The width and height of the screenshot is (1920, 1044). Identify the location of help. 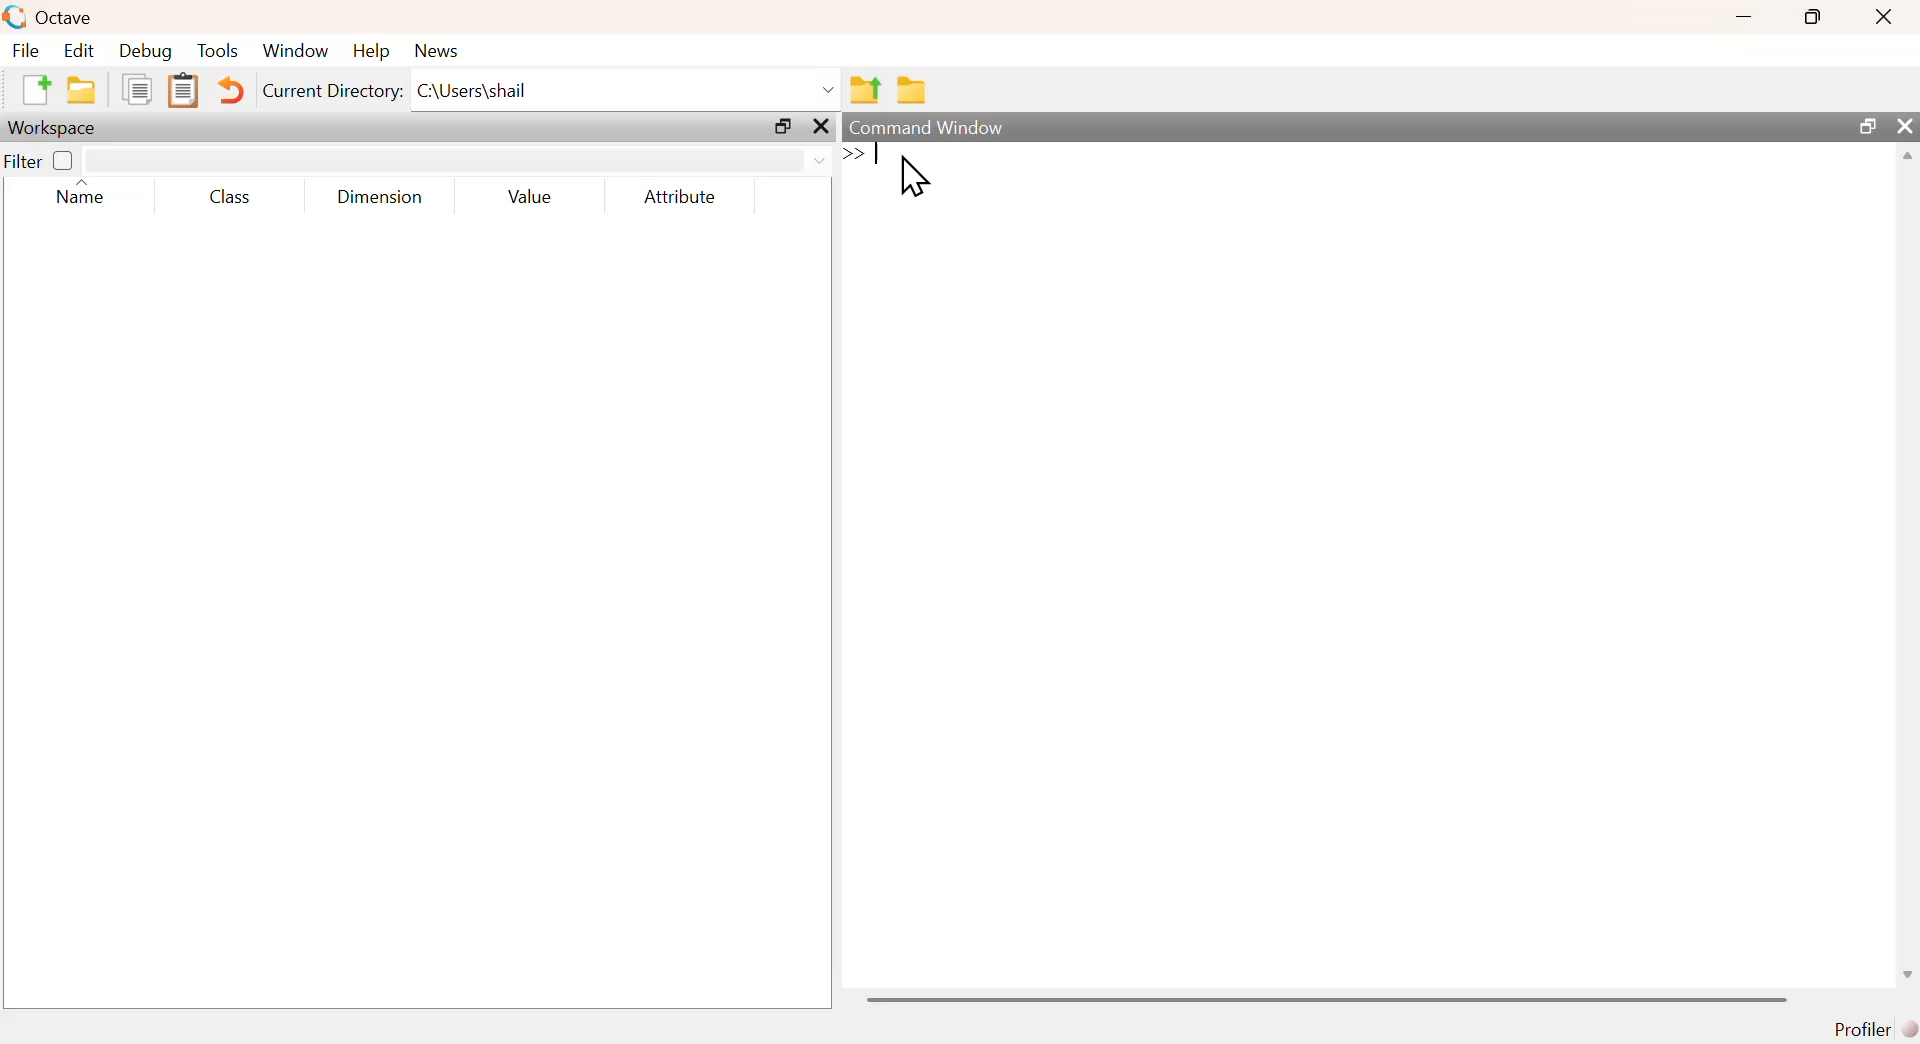
(374, 53).